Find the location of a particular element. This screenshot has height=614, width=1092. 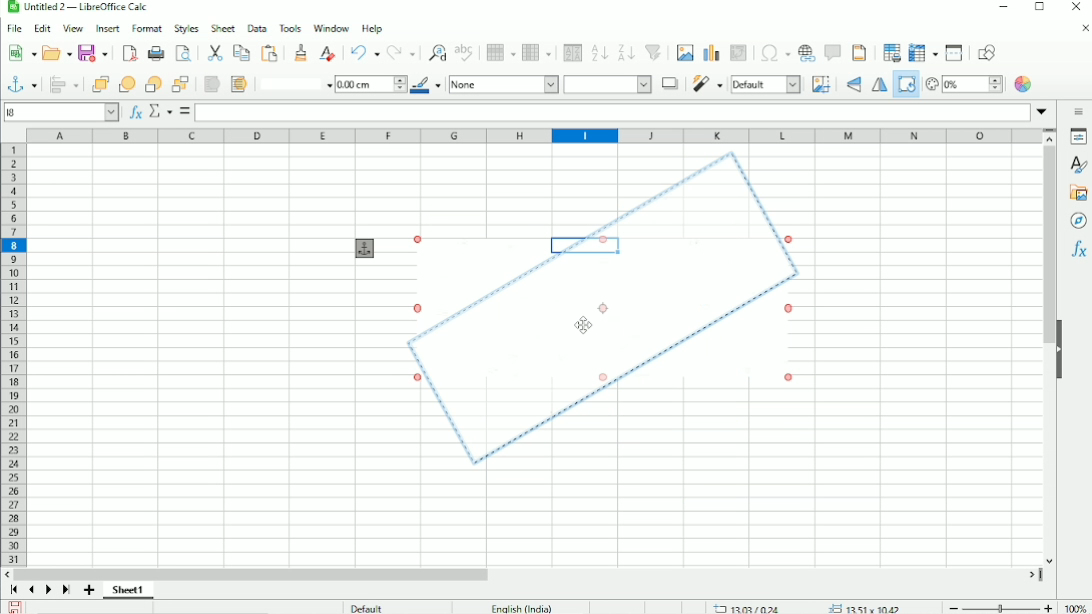

Filter is located at coordinates (707, 84).